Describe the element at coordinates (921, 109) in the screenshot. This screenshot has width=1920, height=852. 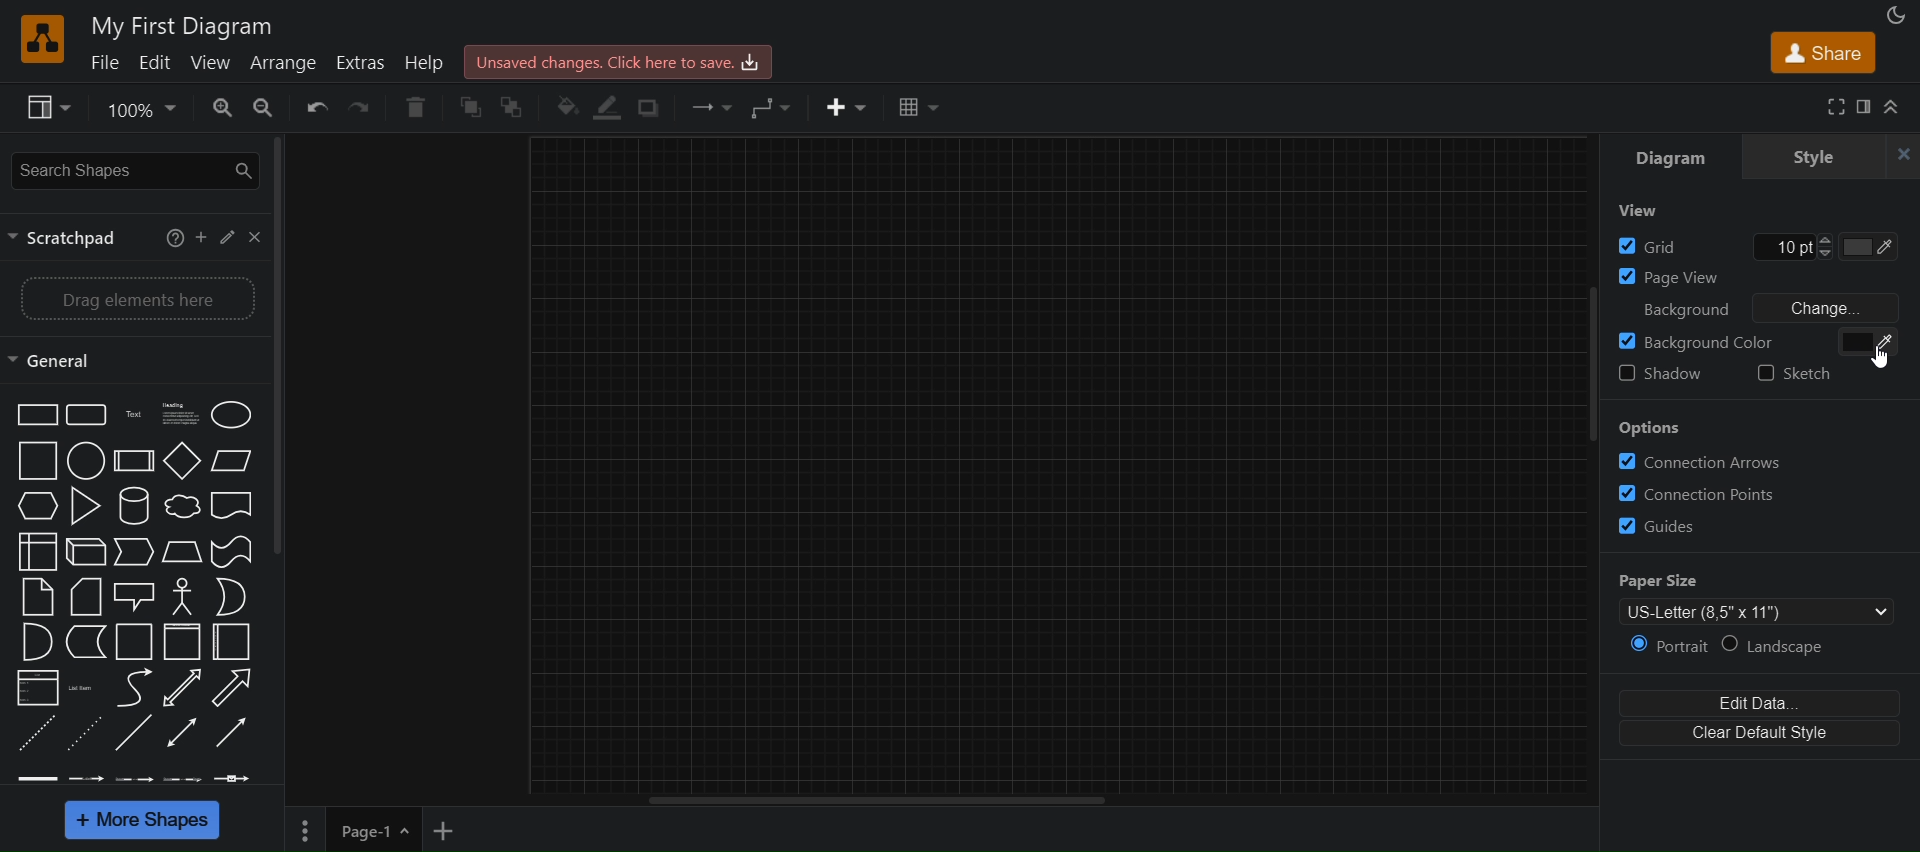
I see `table` at that location.